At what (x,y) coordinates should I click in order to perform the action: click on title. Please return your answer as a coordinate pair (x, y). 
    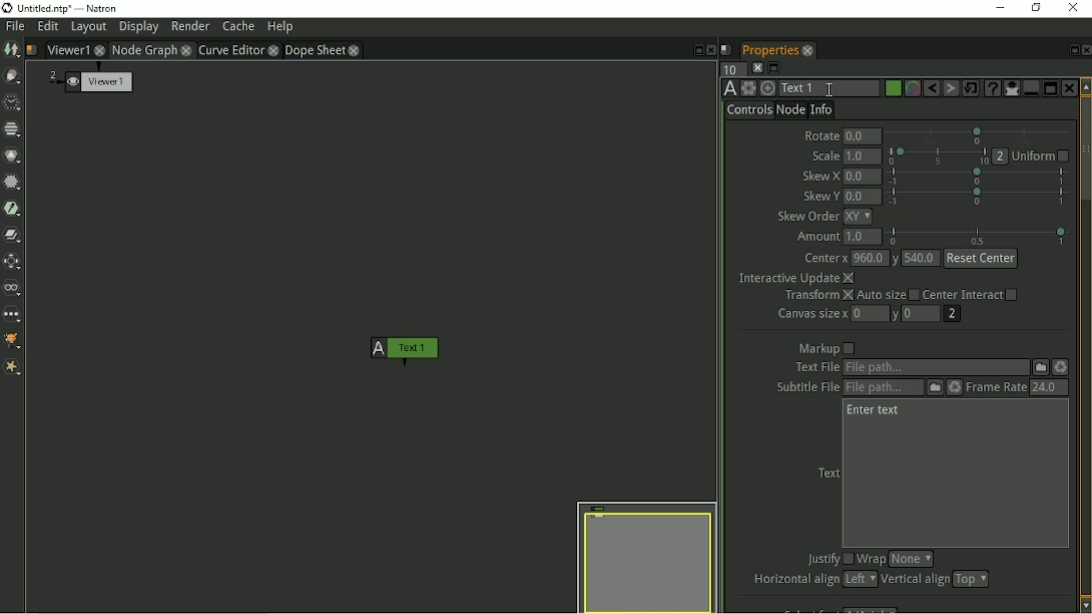
    Looking at the image, I should click on (75, 8).